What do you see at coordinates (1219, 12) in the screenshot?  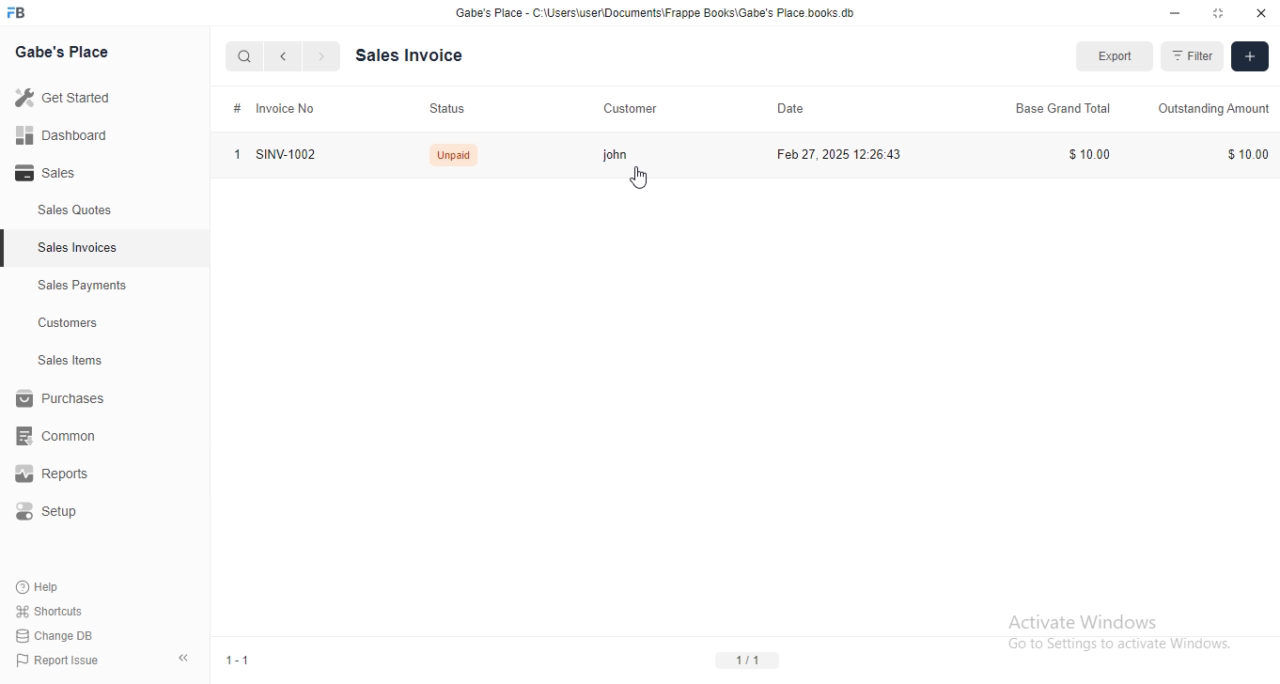 I see `toggle maximize` at bounding box center [1219, 12].